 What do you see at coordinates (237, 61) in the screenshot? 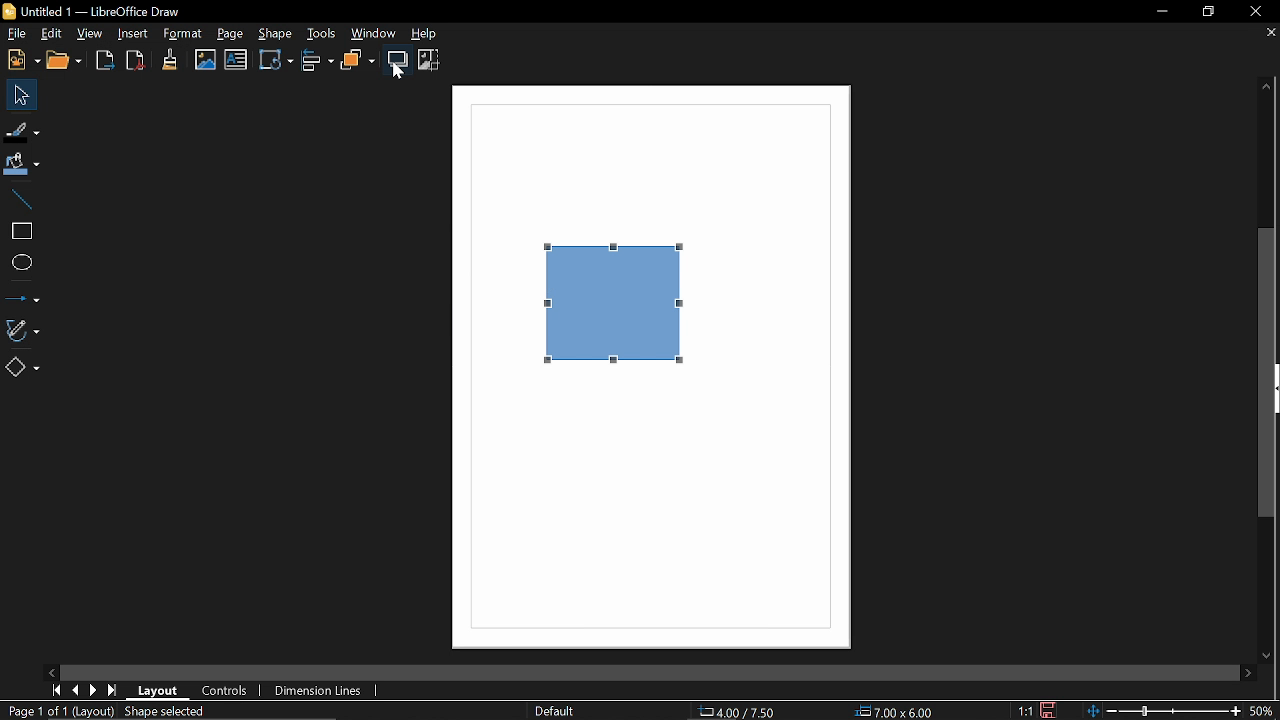
I see `Insert text` at bounding box center [237, 61].